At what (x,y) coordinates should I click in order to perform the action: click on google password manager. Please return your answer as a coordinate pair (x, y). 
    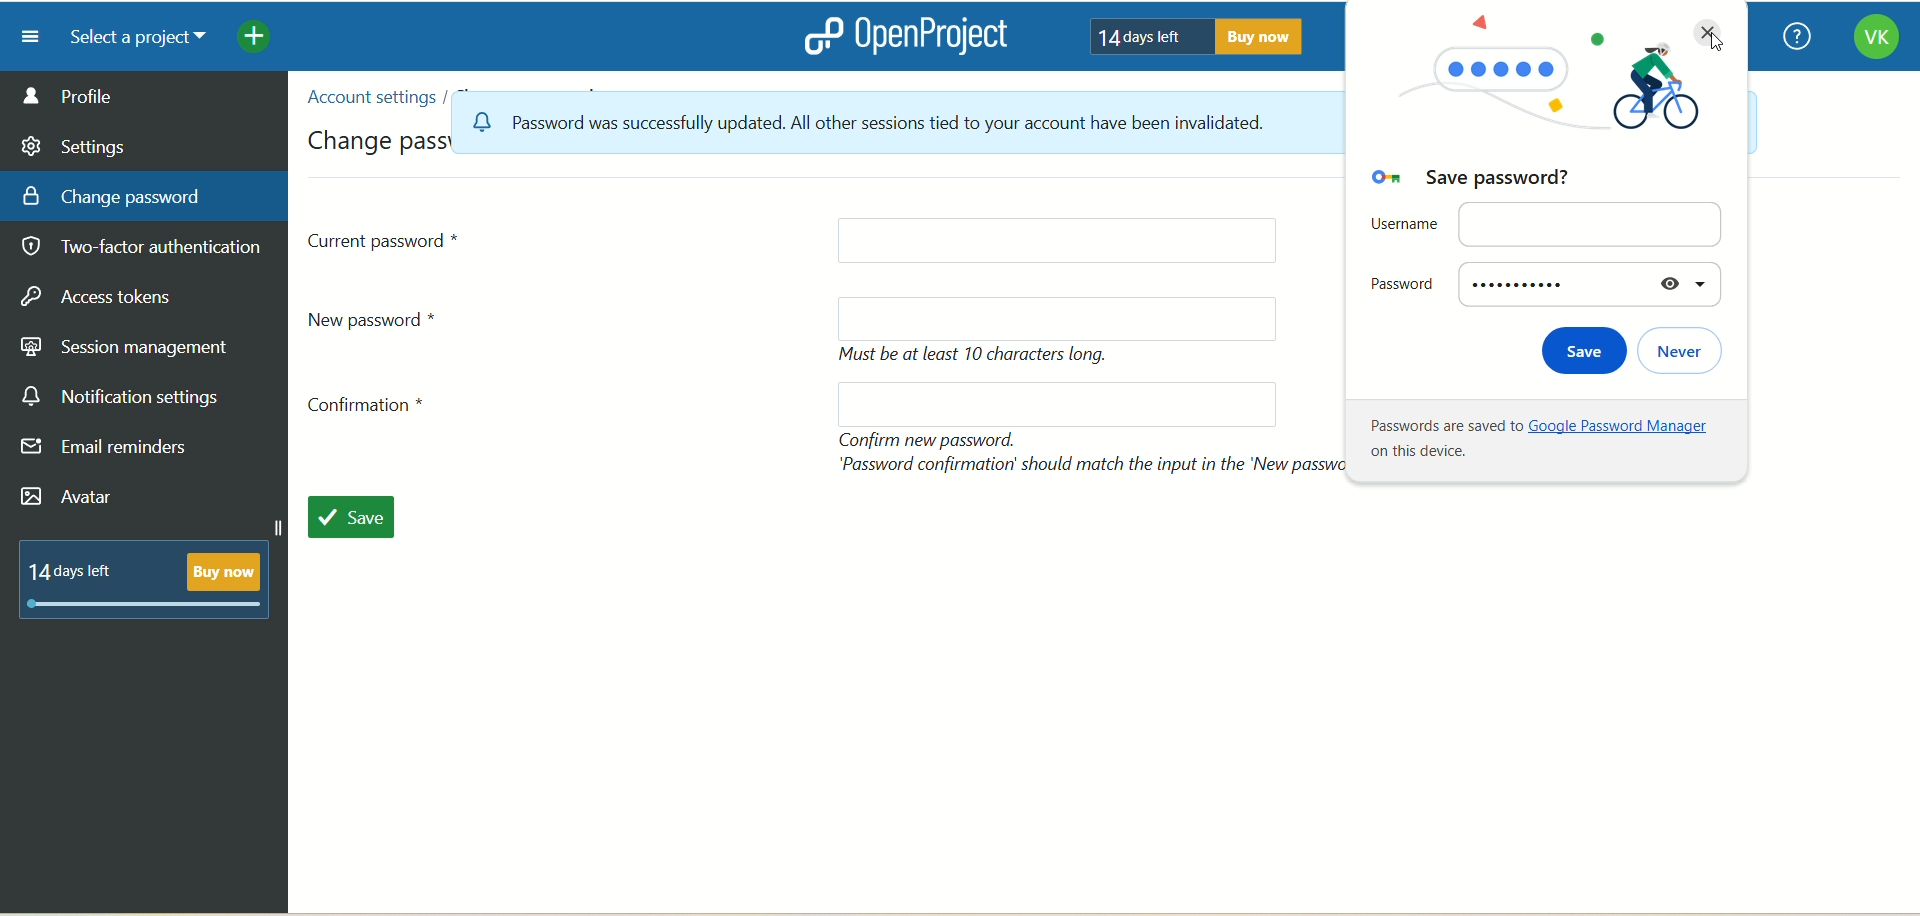
    Looking at the image, I should click on (1551, 444).